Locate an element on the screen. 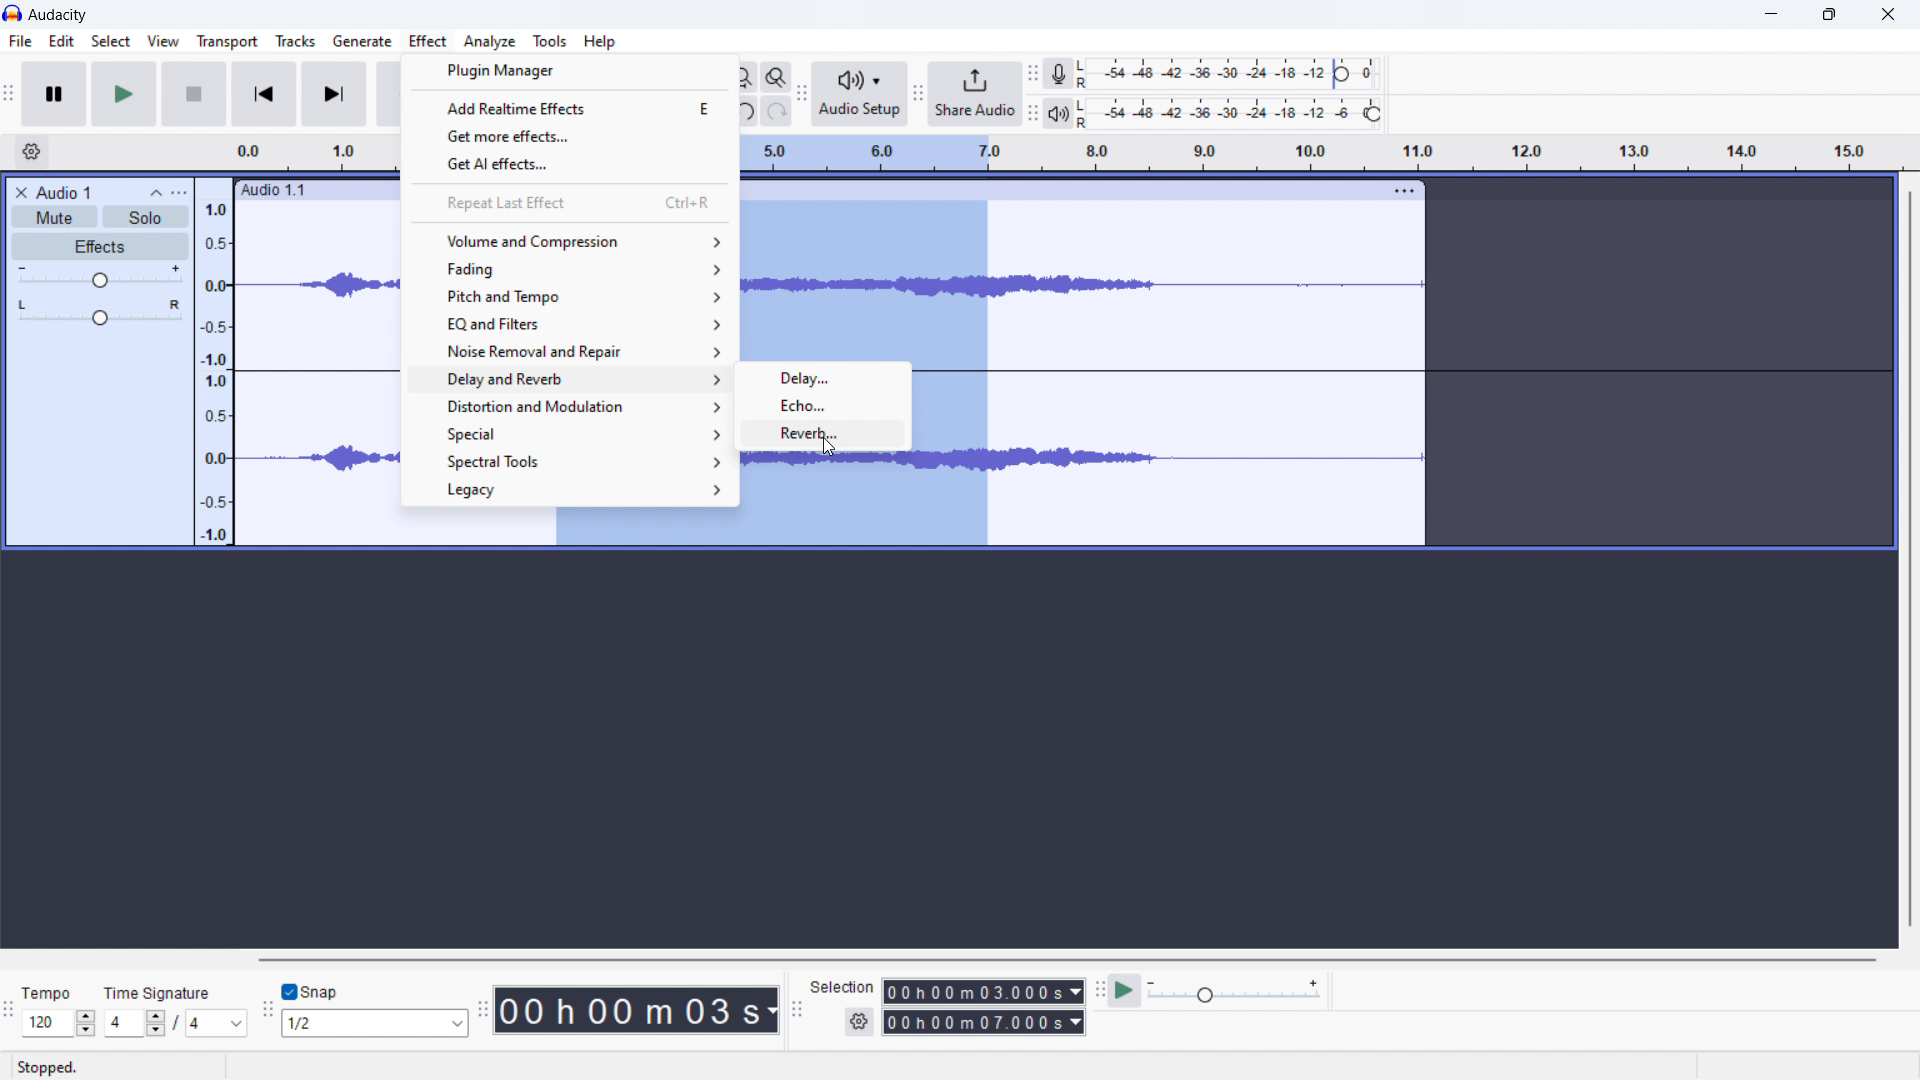 Image resolution: width=1920 pixels, height=1080 pixels. effects is located at coordinates (99, 247).